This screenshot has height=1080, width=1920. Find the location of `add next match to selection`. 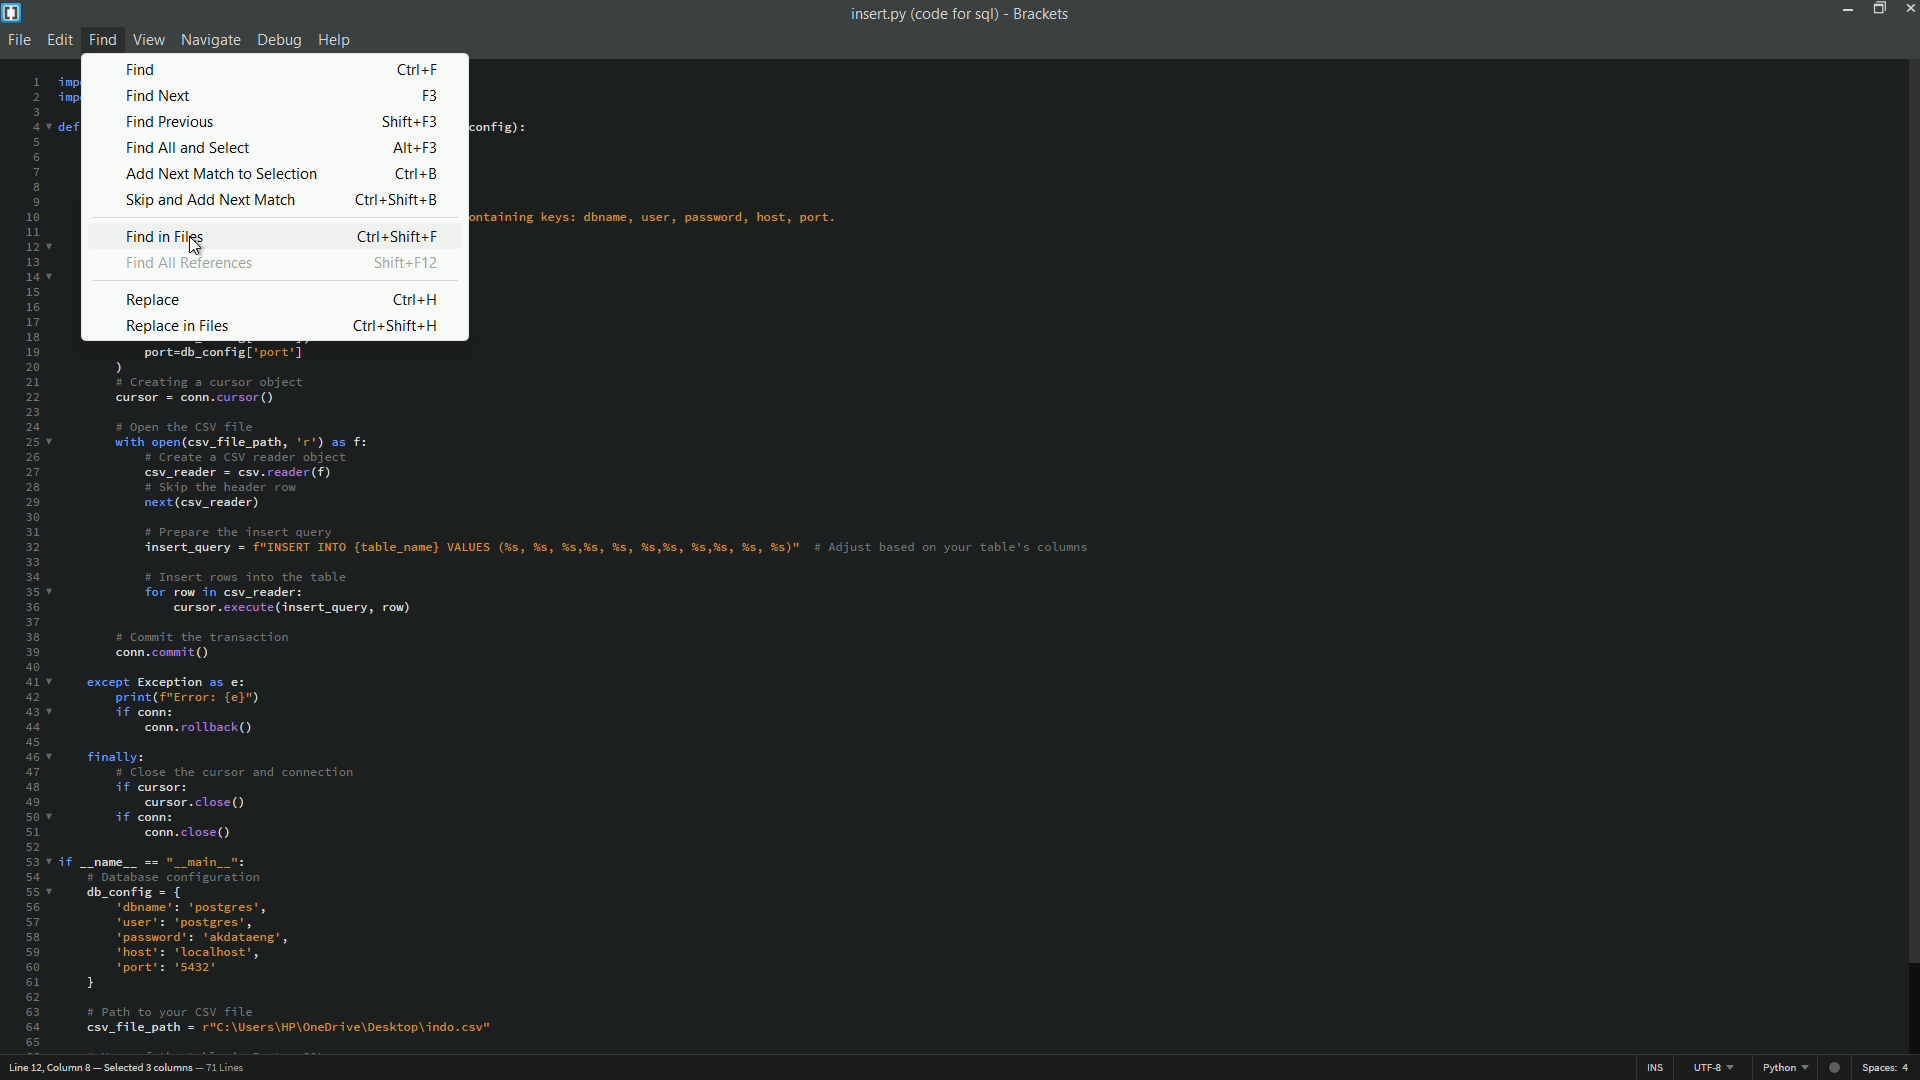

add next match to selection is located at coordinates (221, 174).